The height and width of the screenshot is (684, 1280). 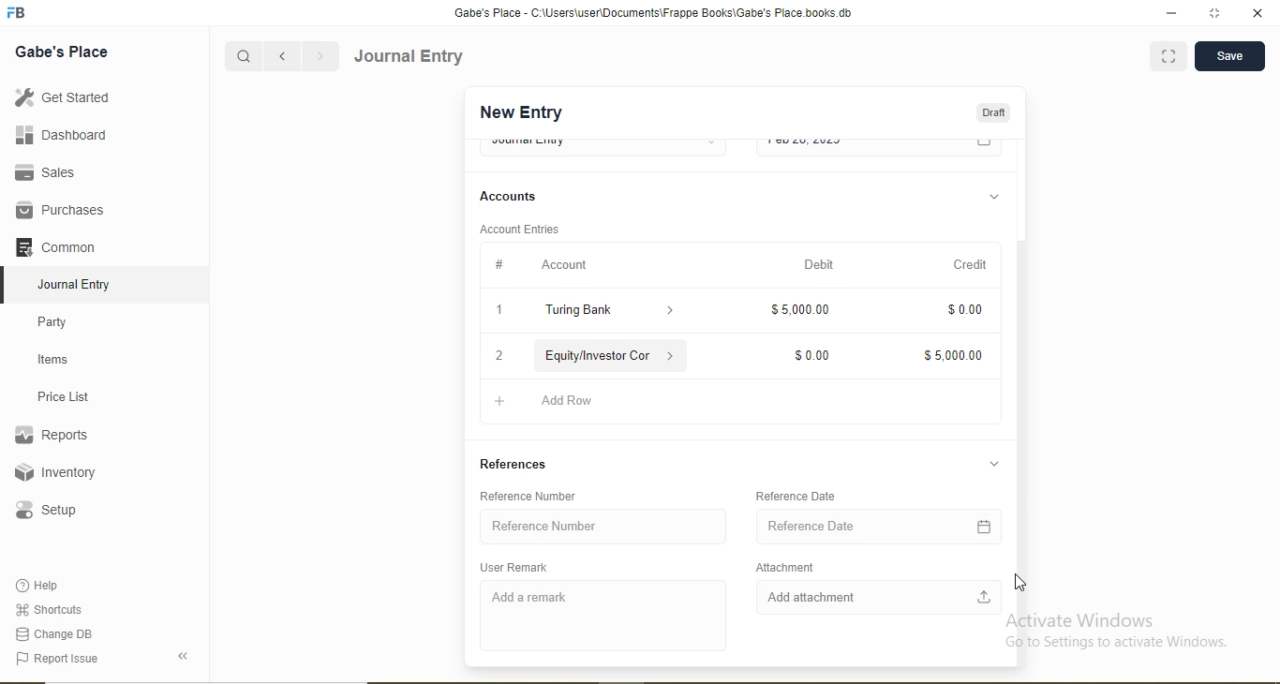 What do you see at coordinates (985, 527) in the screenshot?
I see `Calendar` at bounding box center [985, 527].